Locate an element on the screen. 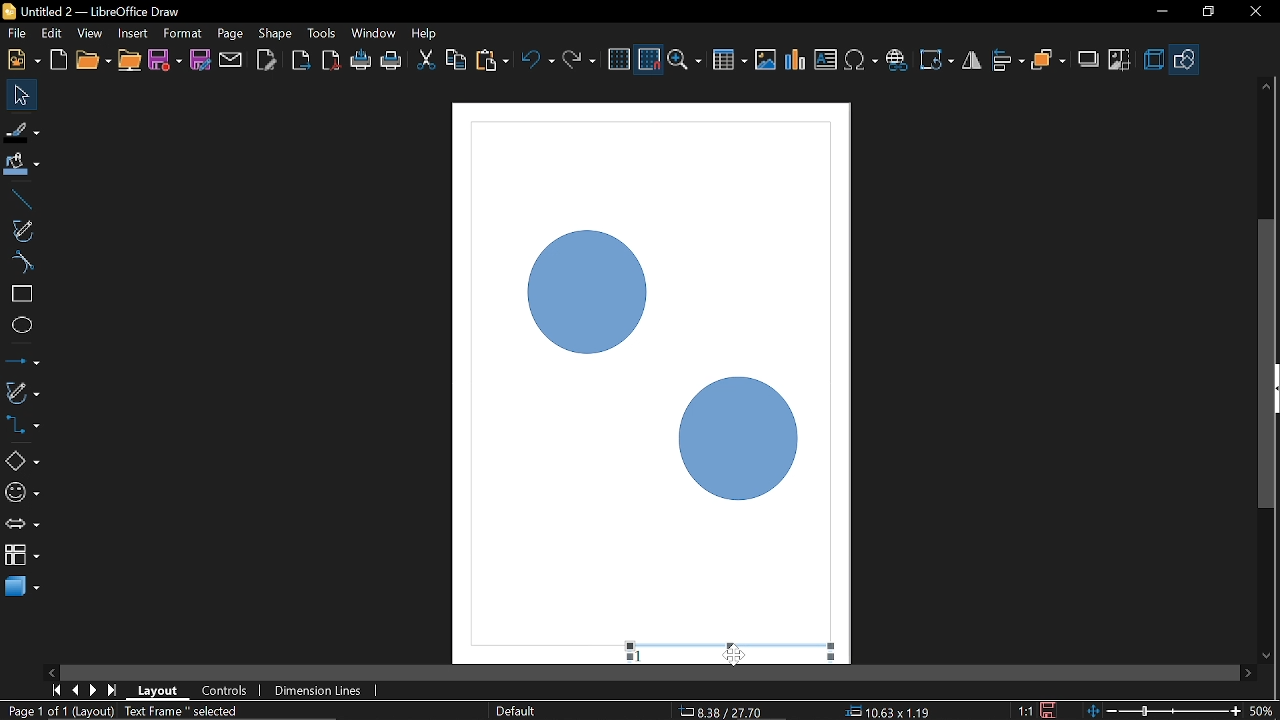  Shapes is located at coordinates (21, 460).